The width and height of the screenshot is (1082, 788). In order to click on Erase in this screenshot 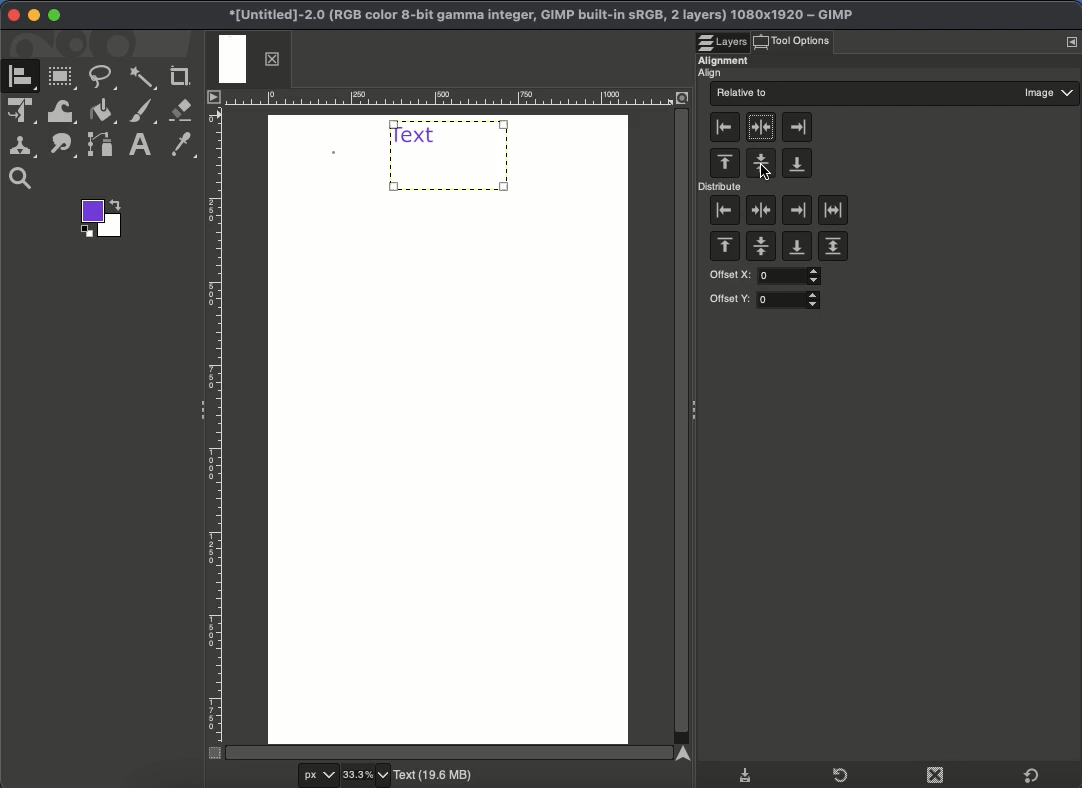, I will do `click(183, 110)`.